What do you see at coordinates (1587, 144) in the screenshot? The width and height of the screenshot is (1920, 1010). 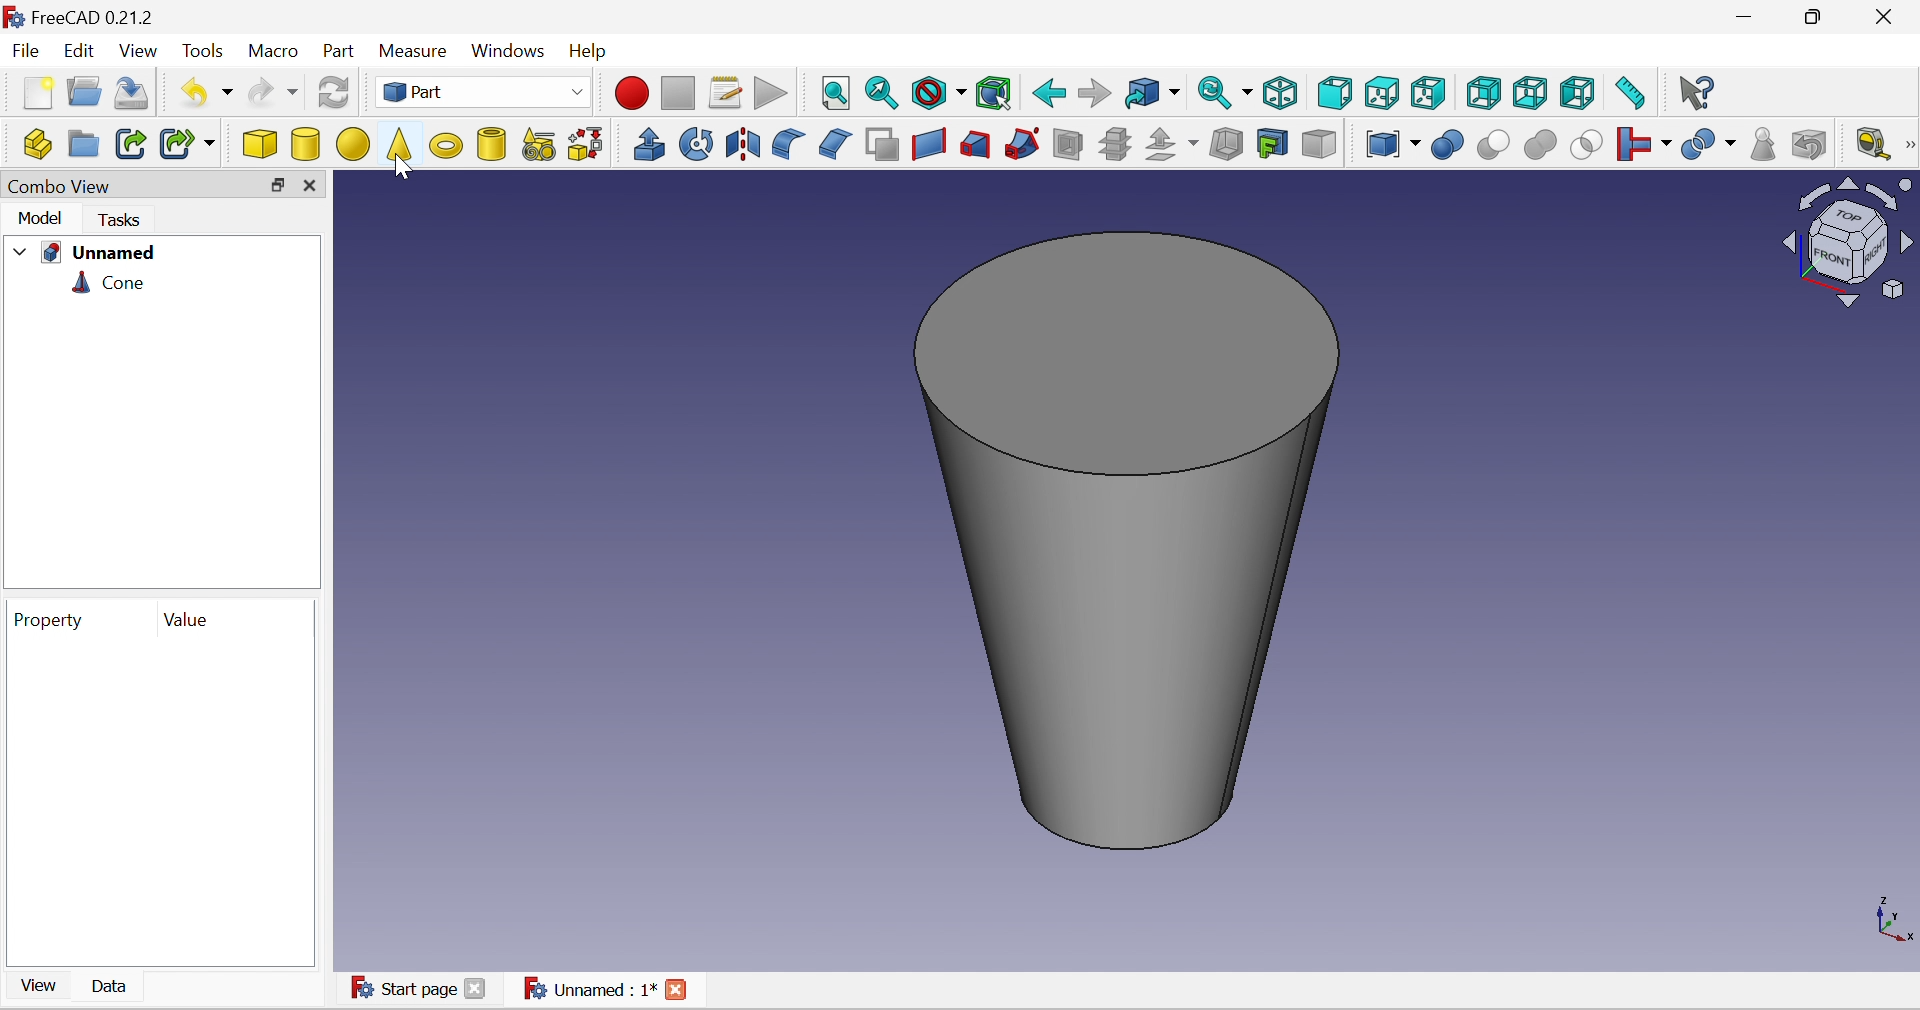 I see `Intersection` at bounding box center [1587, 144].